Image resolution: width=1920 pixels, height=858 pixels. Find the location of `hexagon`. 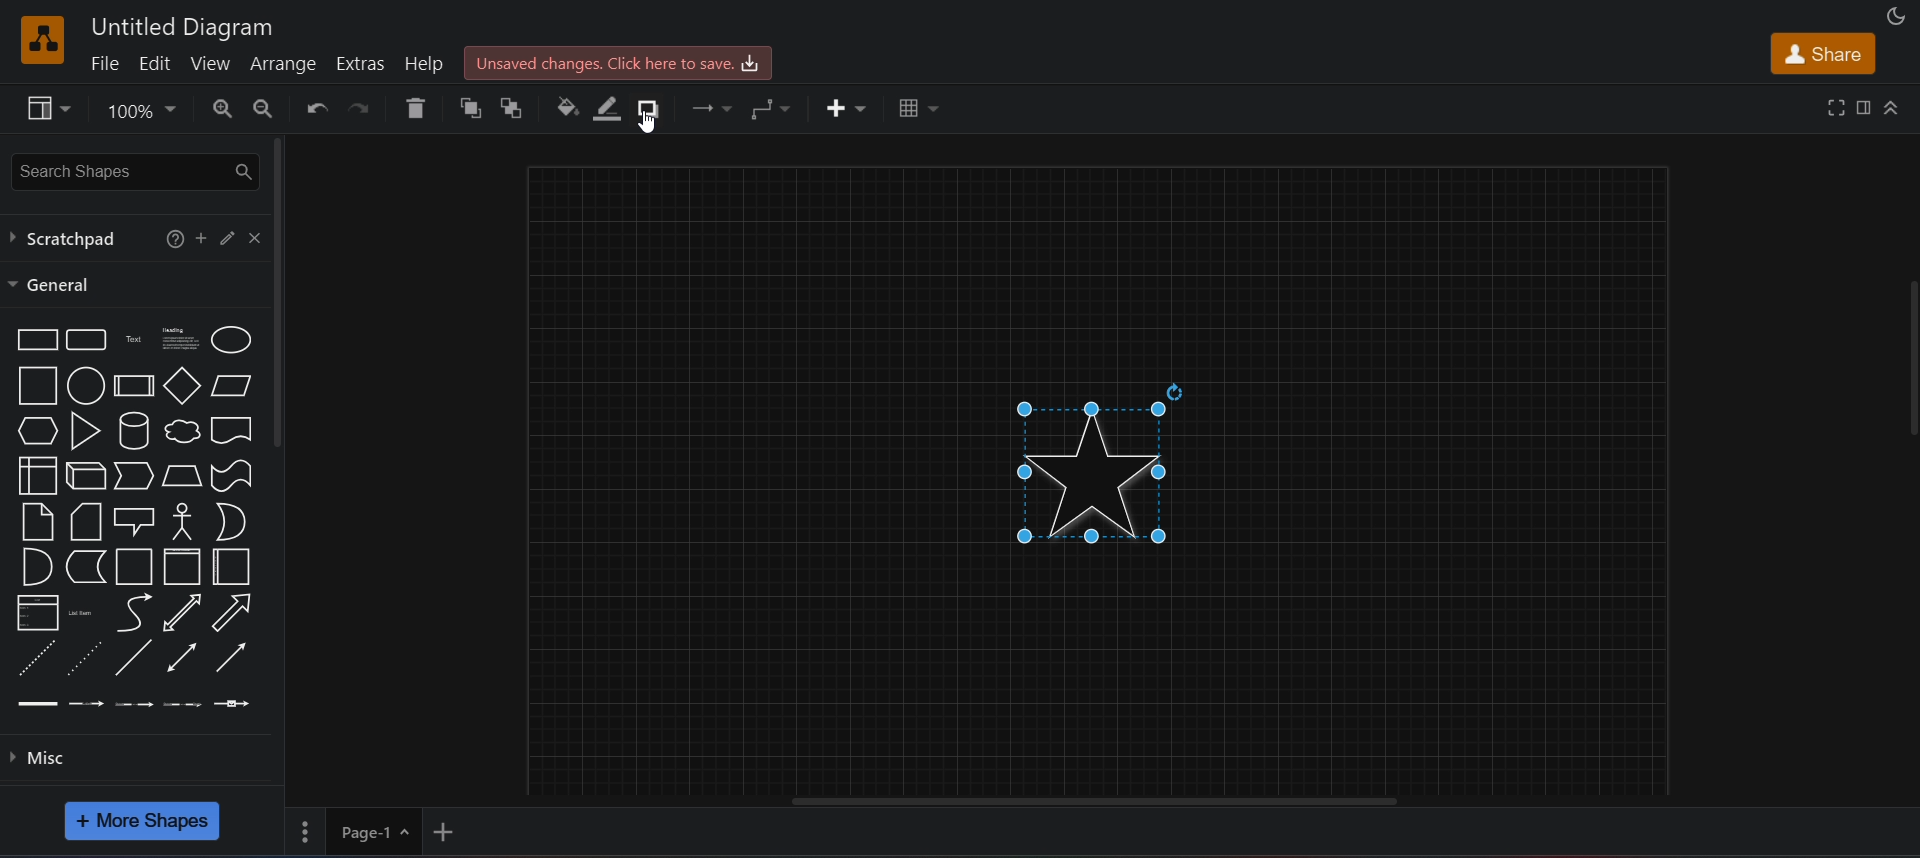

hexagon is located at coordinates (32, 431).